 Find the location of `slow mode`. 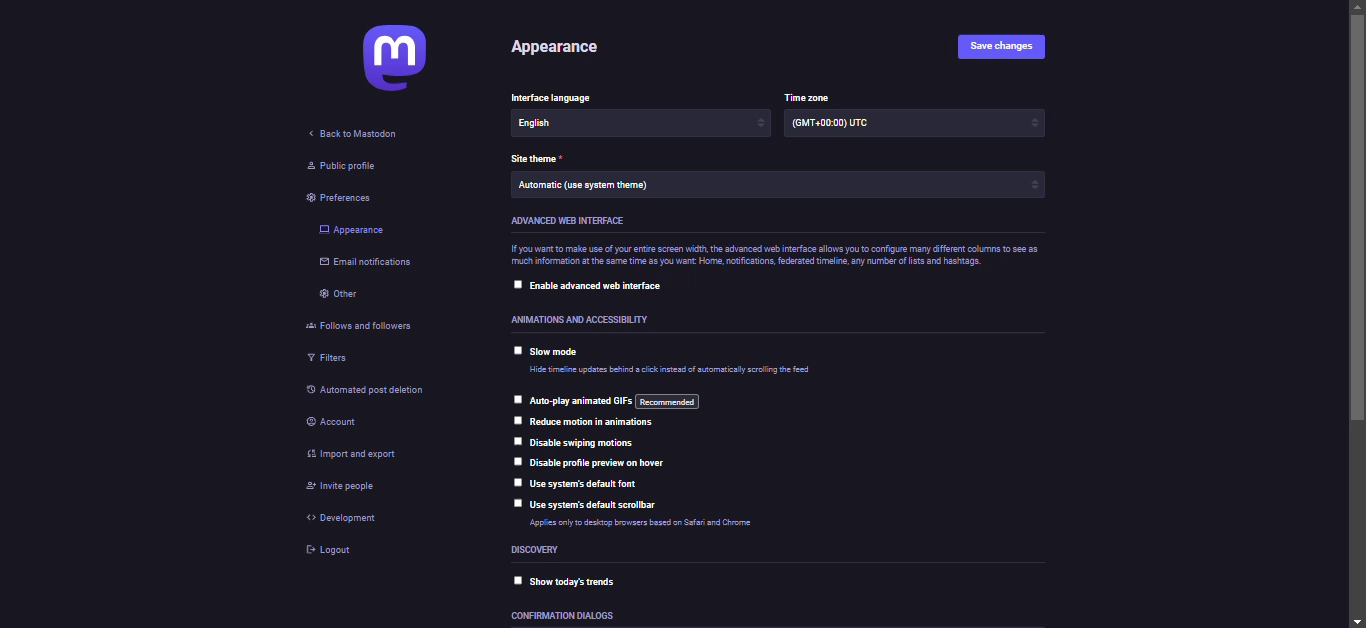

slow mode is located at coordinates (560, 352).